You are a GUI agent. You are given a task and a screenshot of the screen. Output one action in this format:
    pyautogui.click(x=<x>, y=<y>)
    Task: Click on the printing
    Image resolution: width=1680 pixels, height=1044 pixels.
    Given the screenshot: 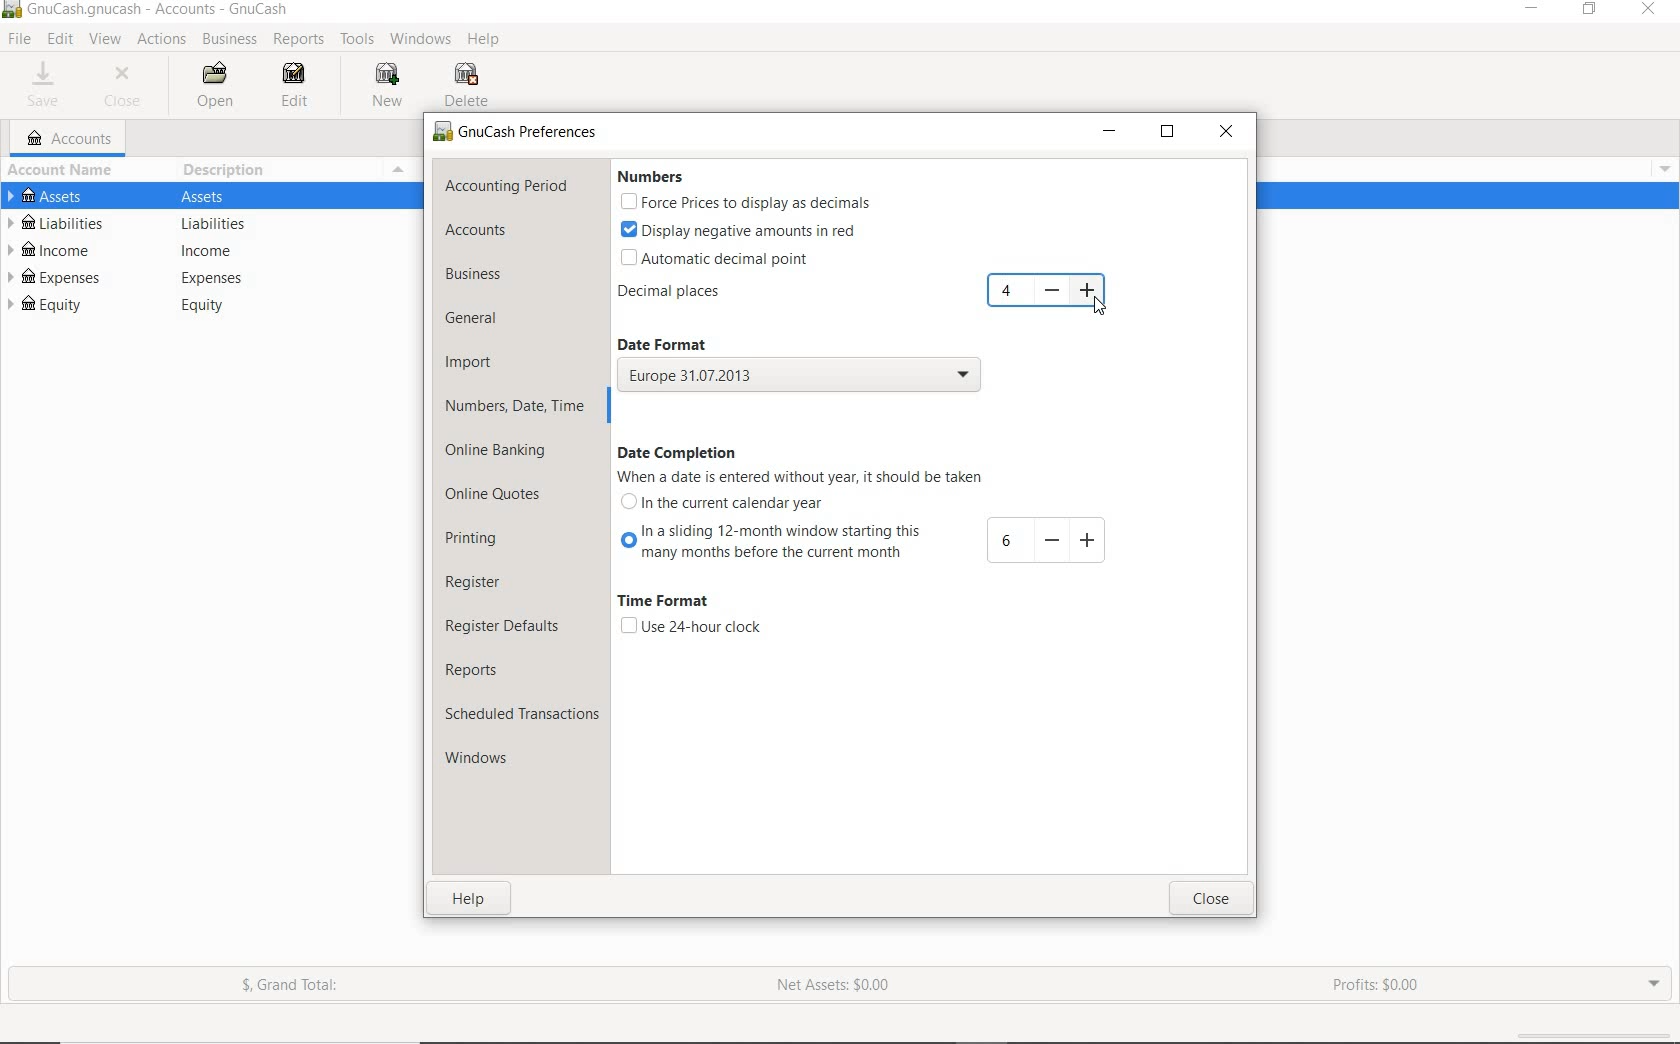 What is the action you would take?
    pyautogui.click(x=480, y=542)
    